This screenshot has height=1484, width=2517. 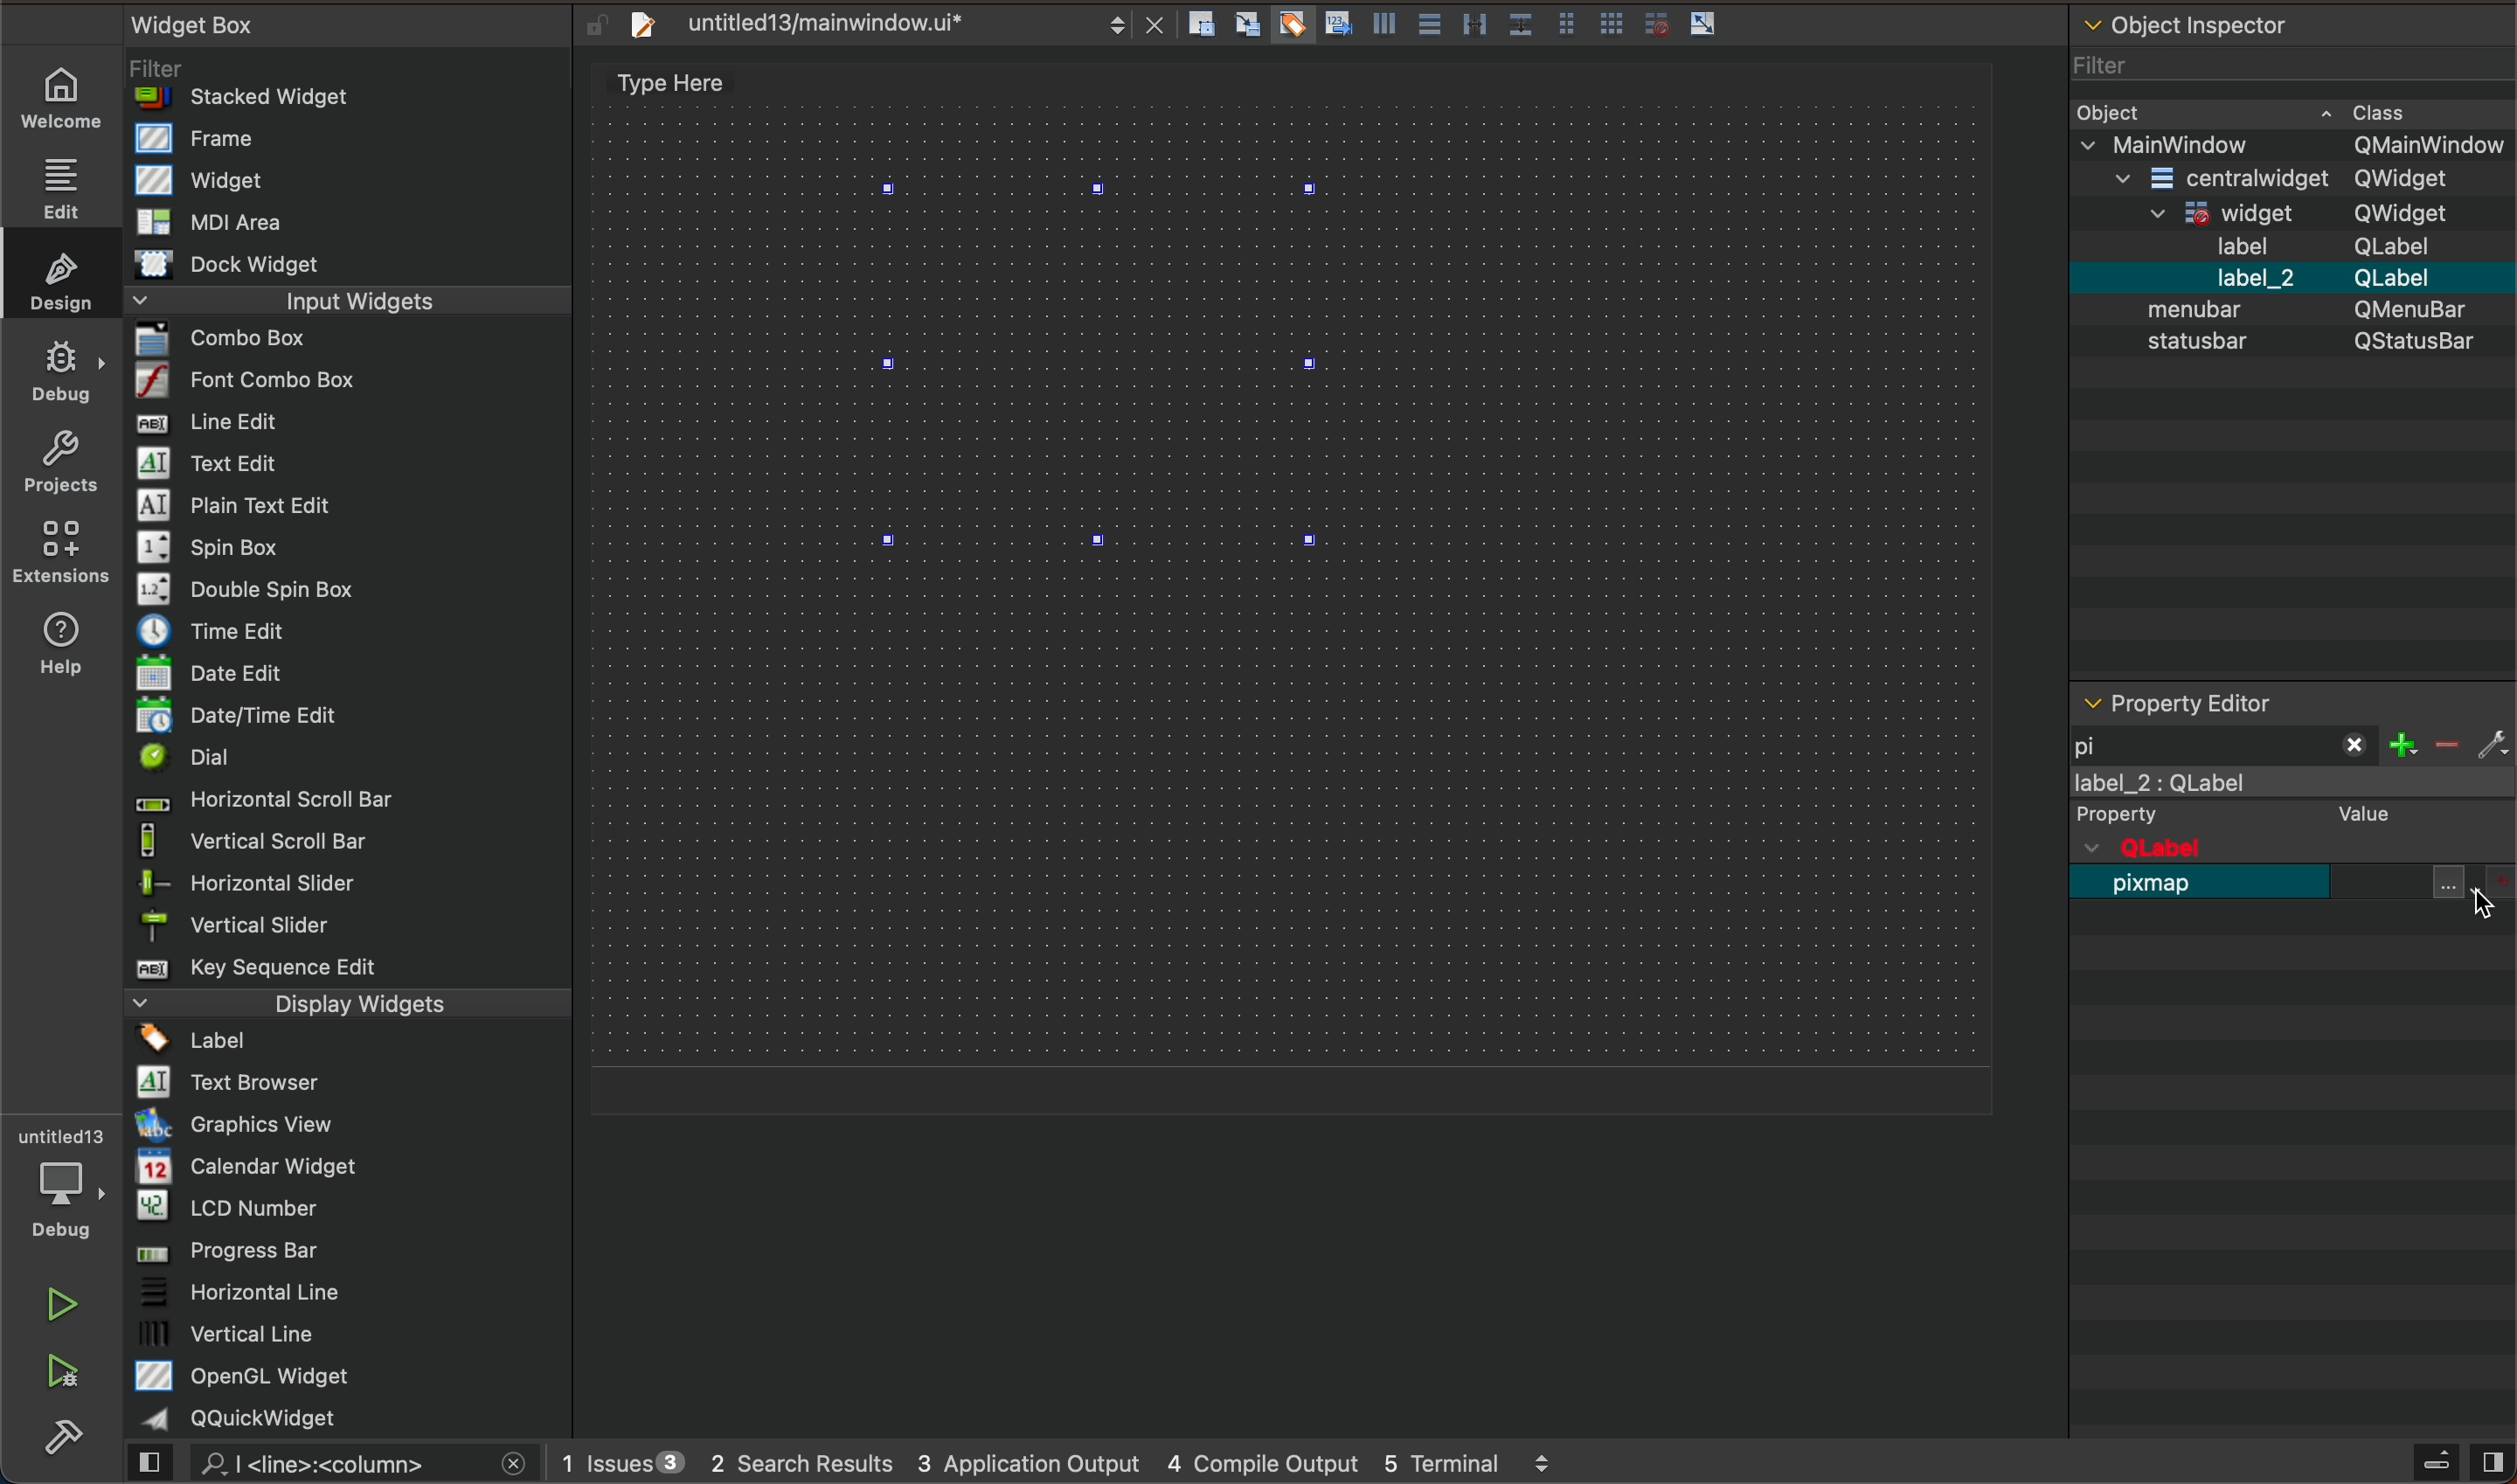 What do you see at coordinates (76, 1445) in the screenshot?
I see `build` at bounding box center [76, 1445].